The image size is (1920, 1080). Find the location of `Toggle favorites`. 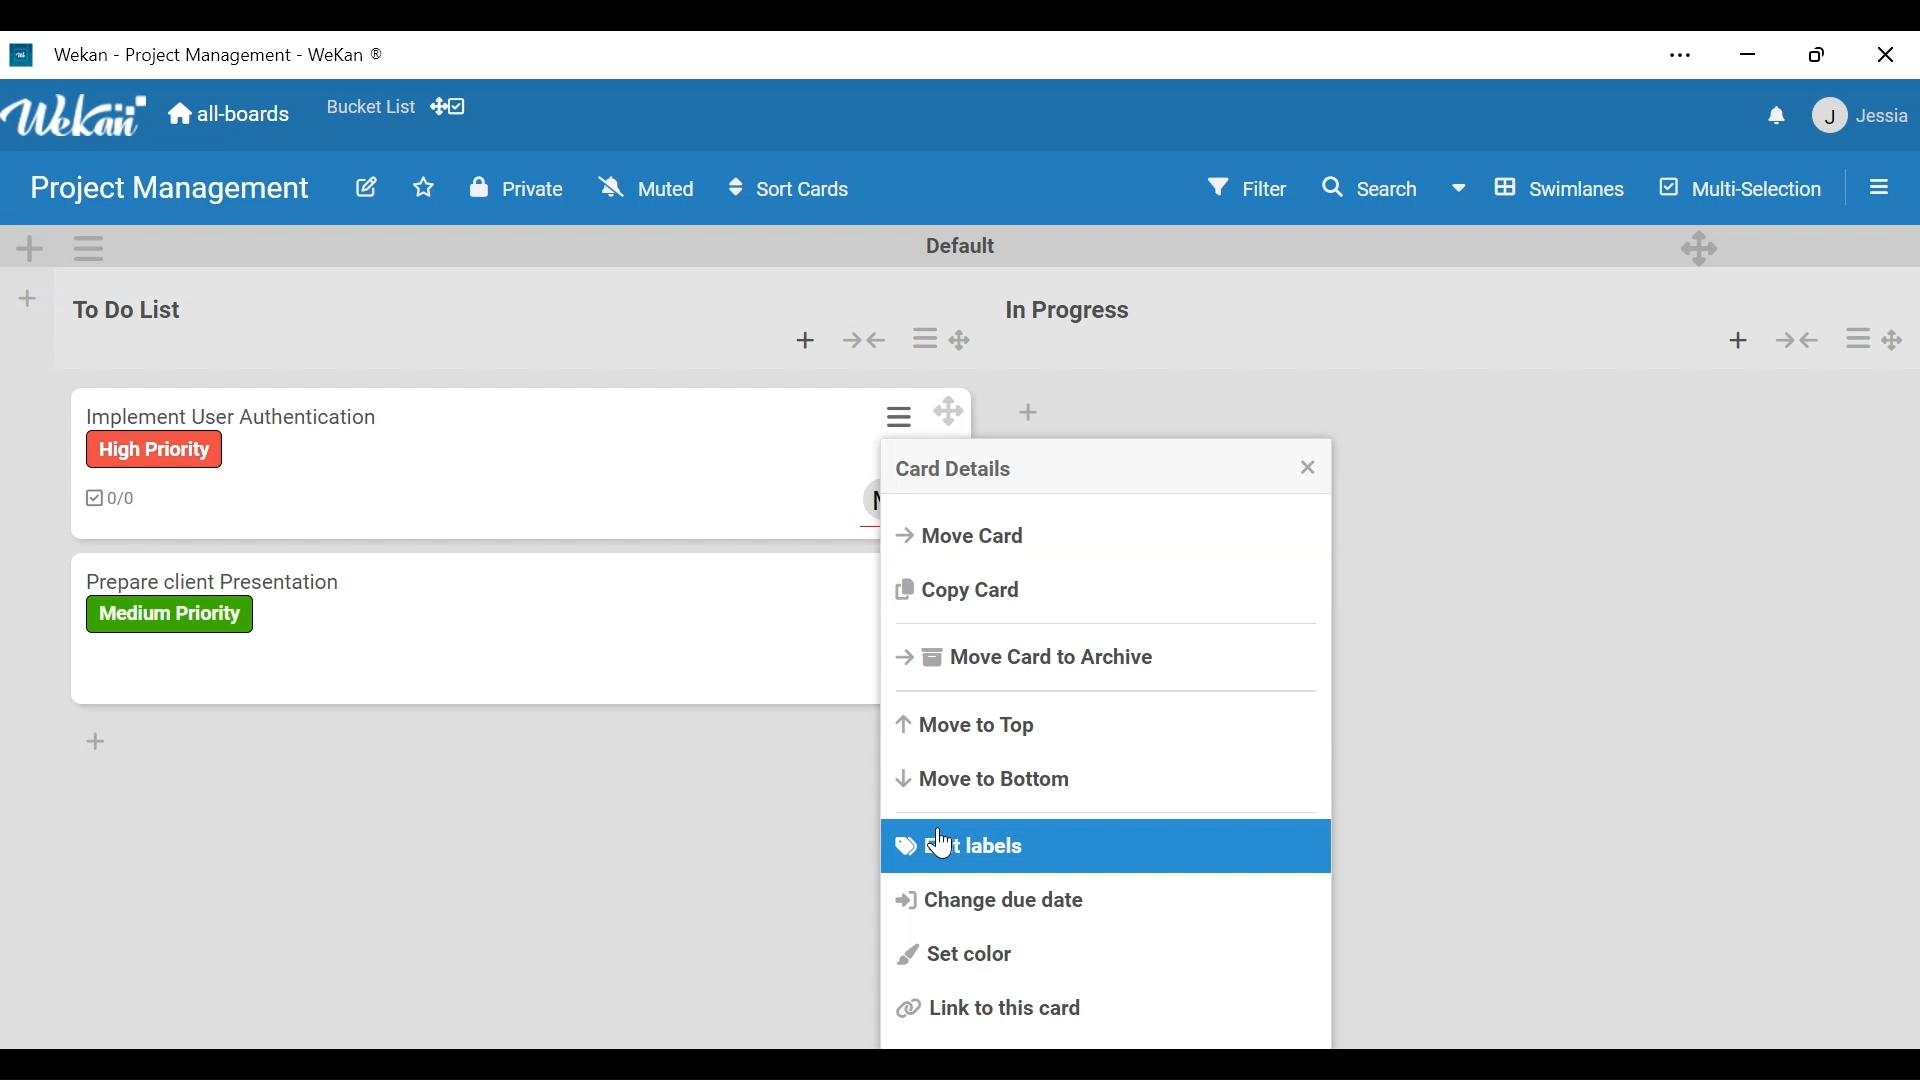

Toggle favorites is located at coordinates (424, 187).